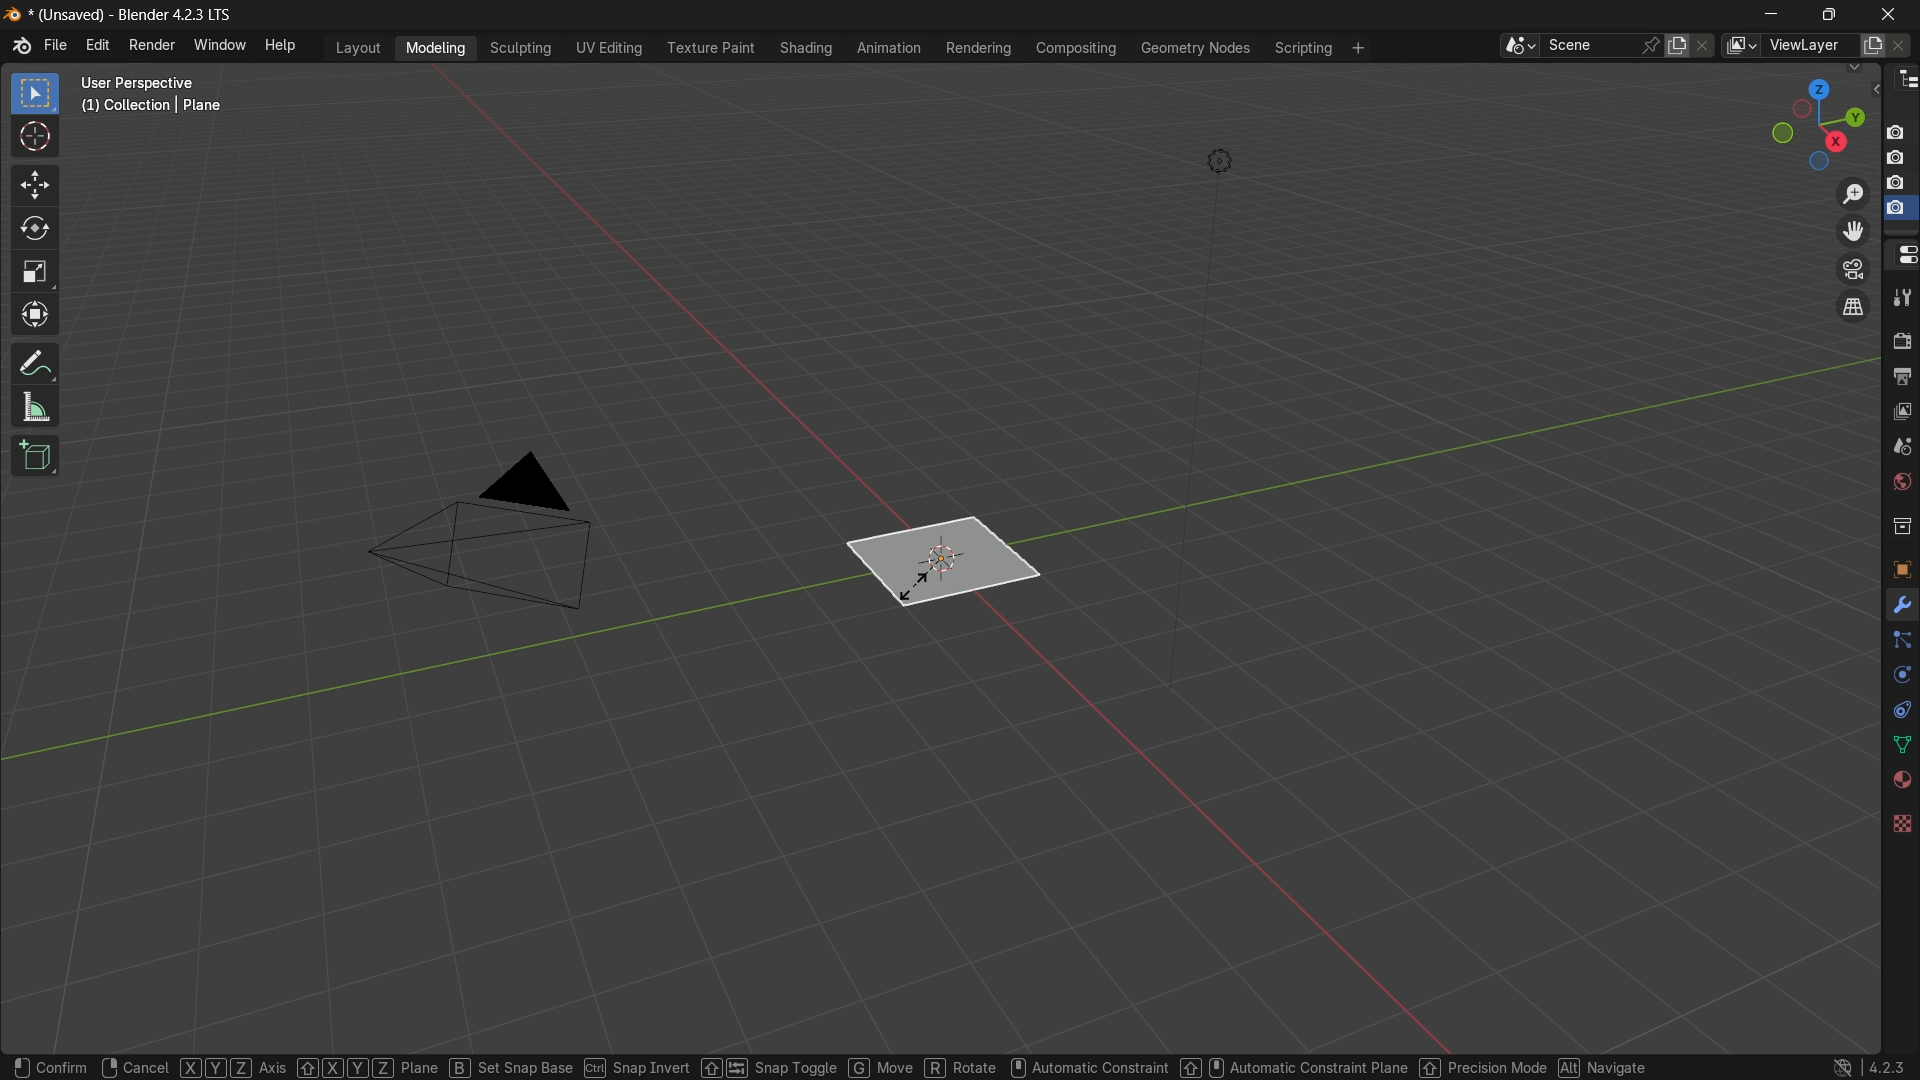  Describe the element at coordinates (1855, 270) in the screenshot. I see `toggle the camera view` at that location.